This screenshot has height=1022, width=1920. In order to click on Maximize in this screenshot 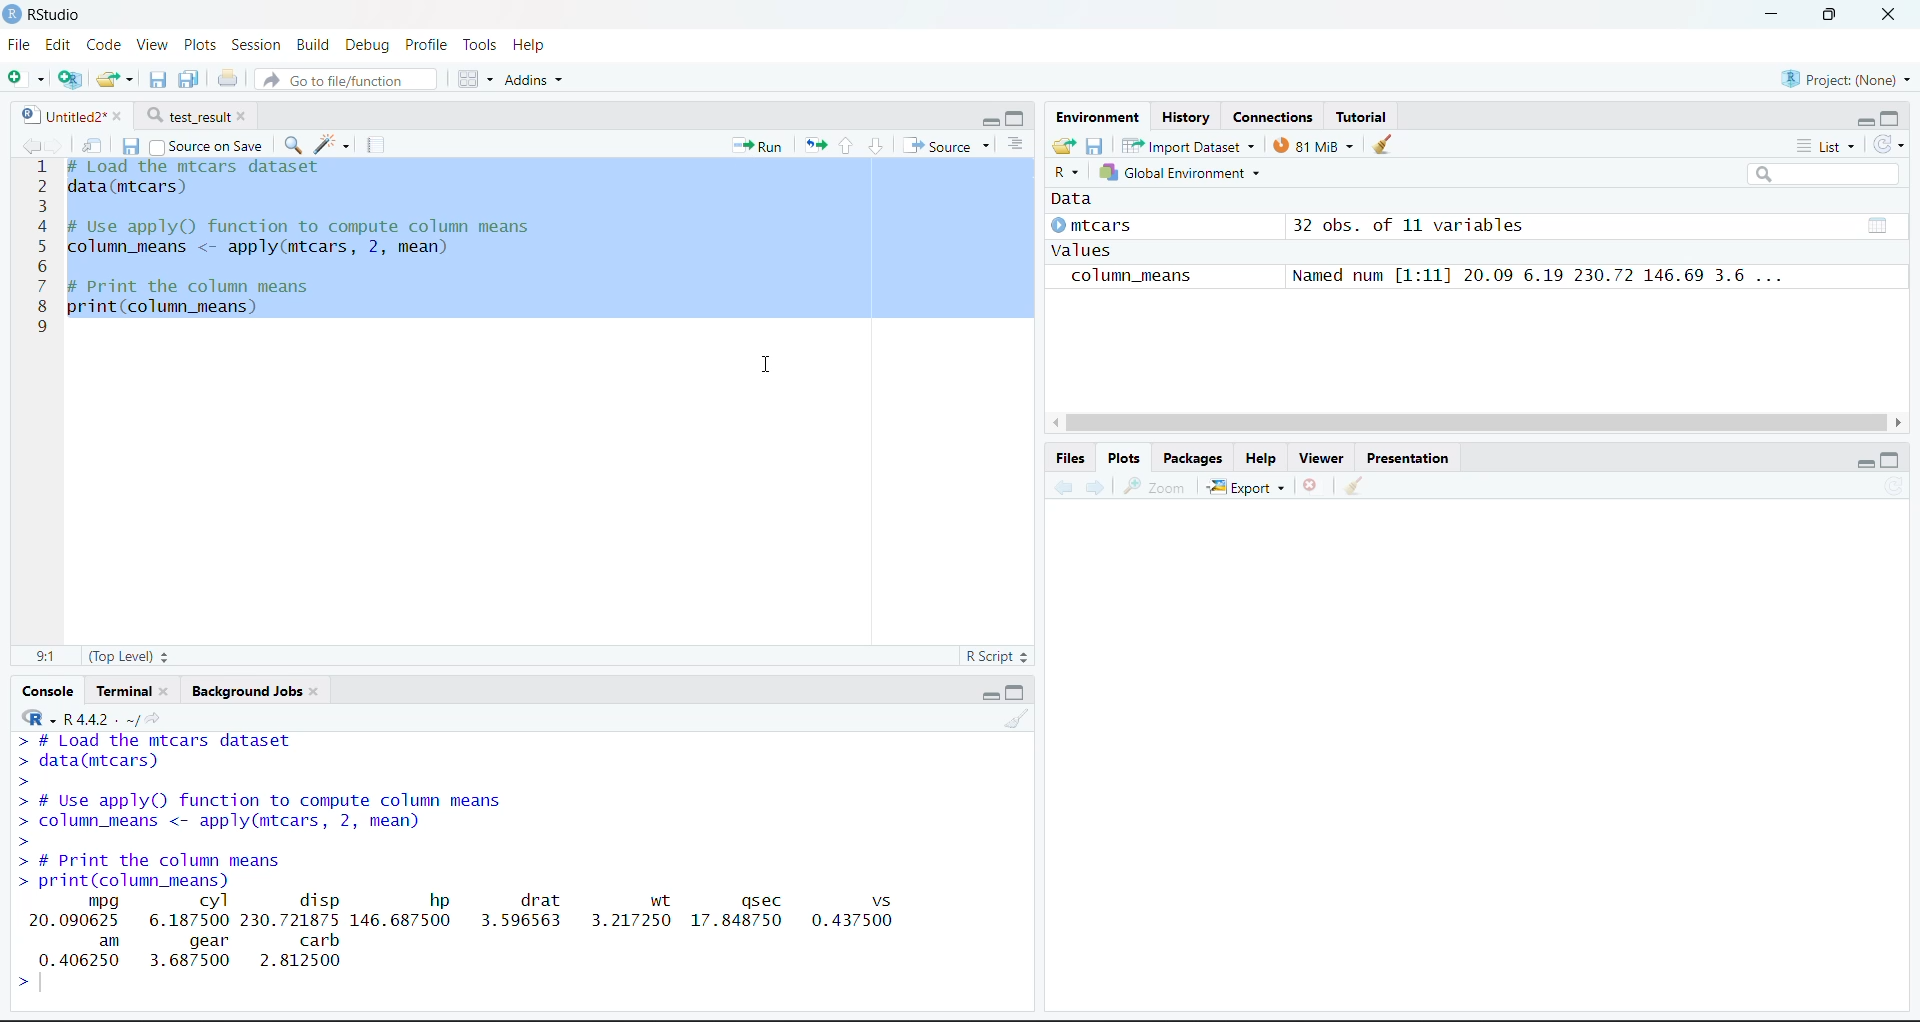, I will do `click(1017, 693)`.